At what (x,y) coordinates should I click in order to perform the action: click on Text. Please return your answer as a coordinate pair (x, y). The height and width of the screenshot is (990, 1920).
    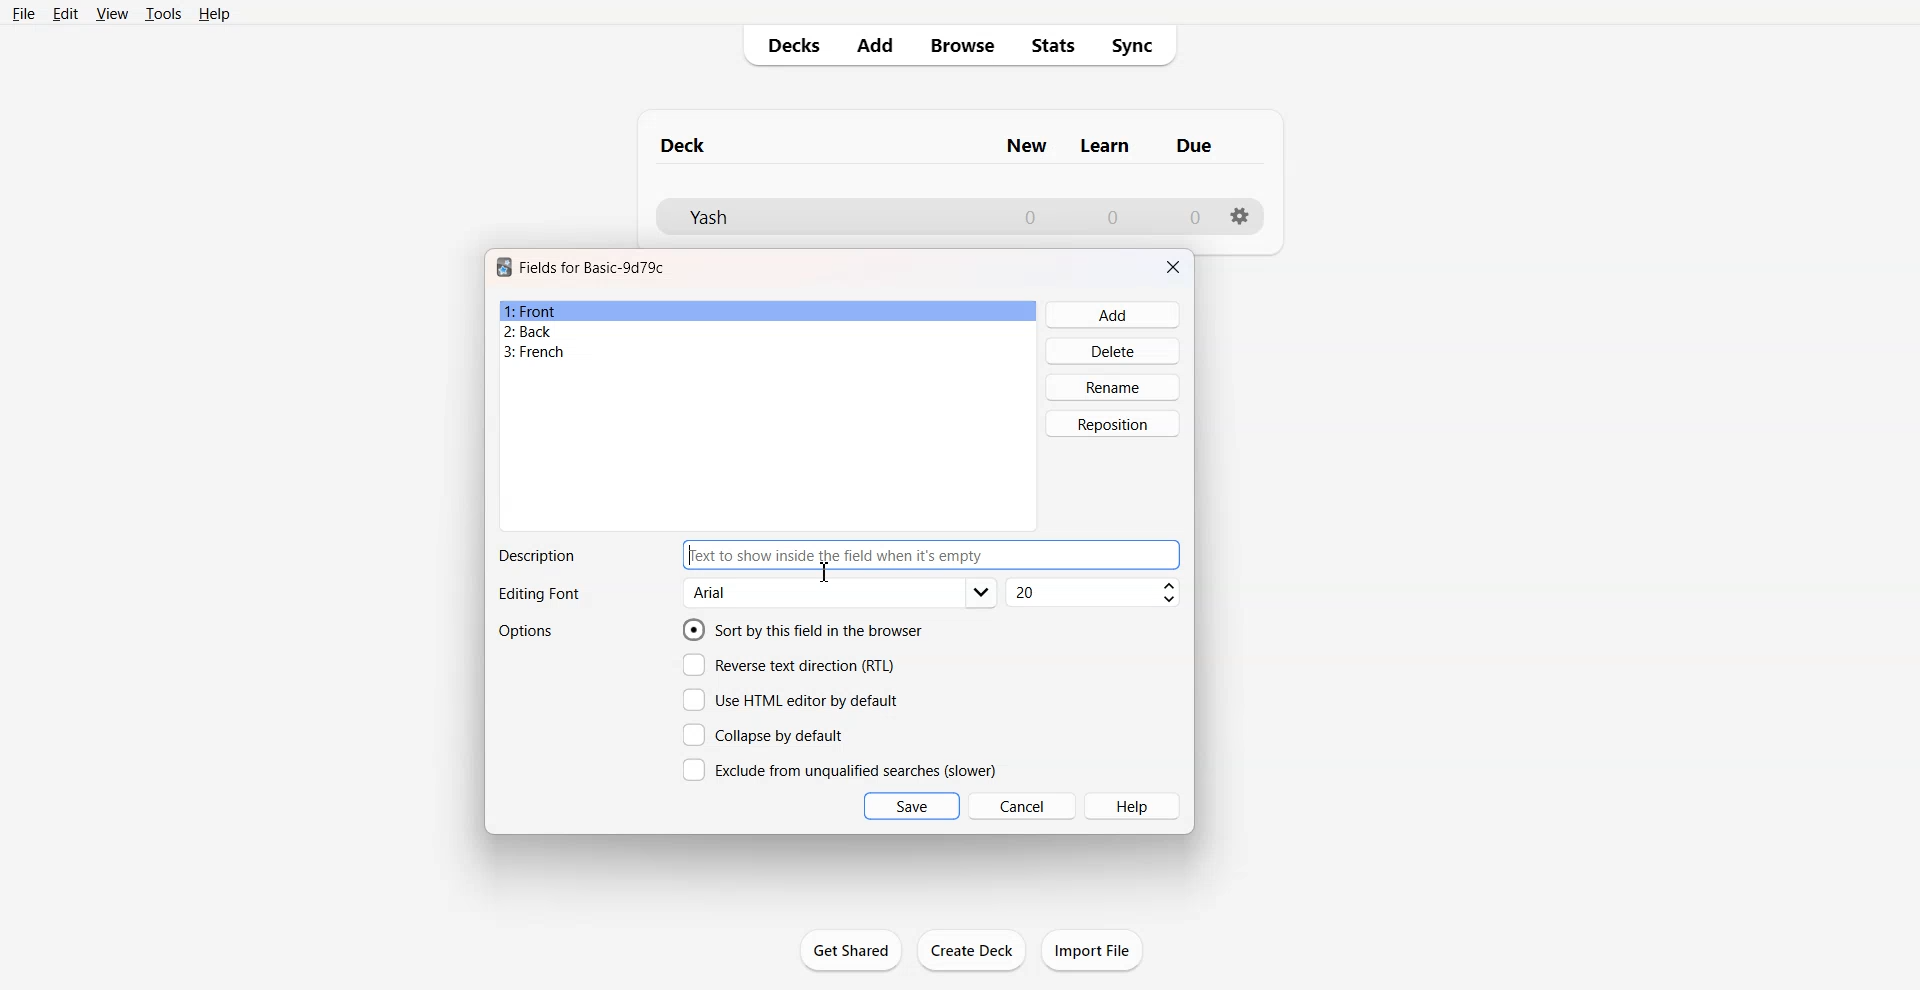
    Looking at the image, I should click on (538, 595).